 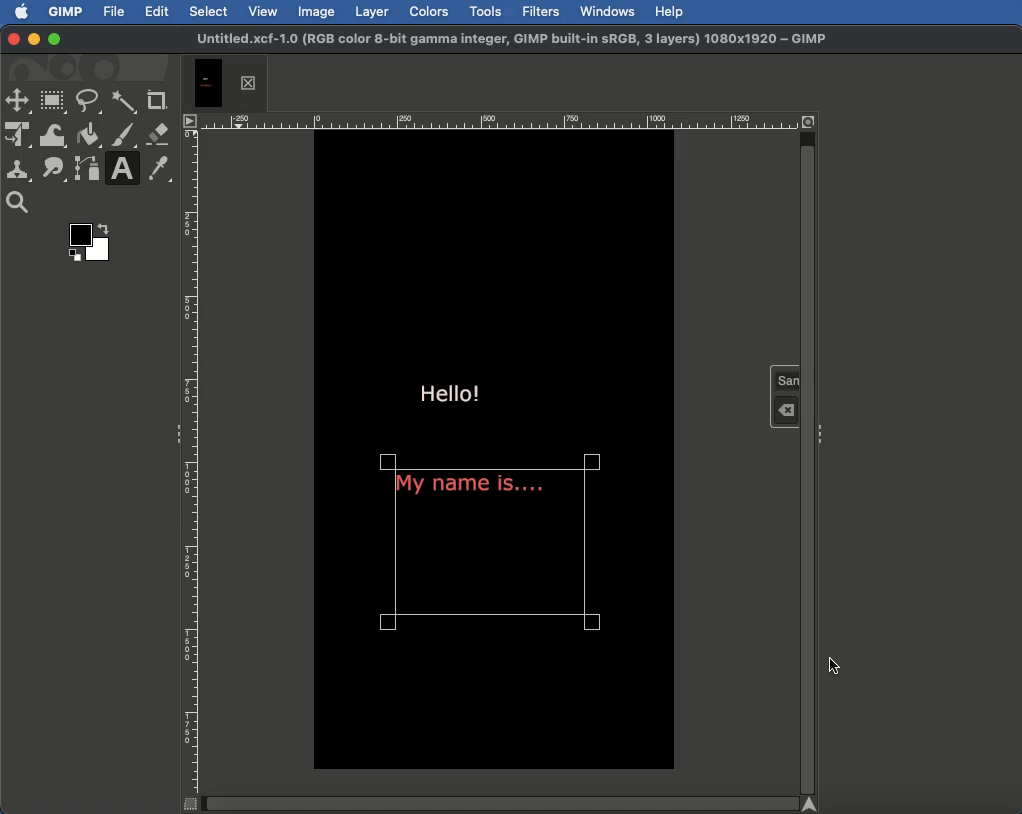 I want to click on Color picker tool, so click(x=161, y=172).